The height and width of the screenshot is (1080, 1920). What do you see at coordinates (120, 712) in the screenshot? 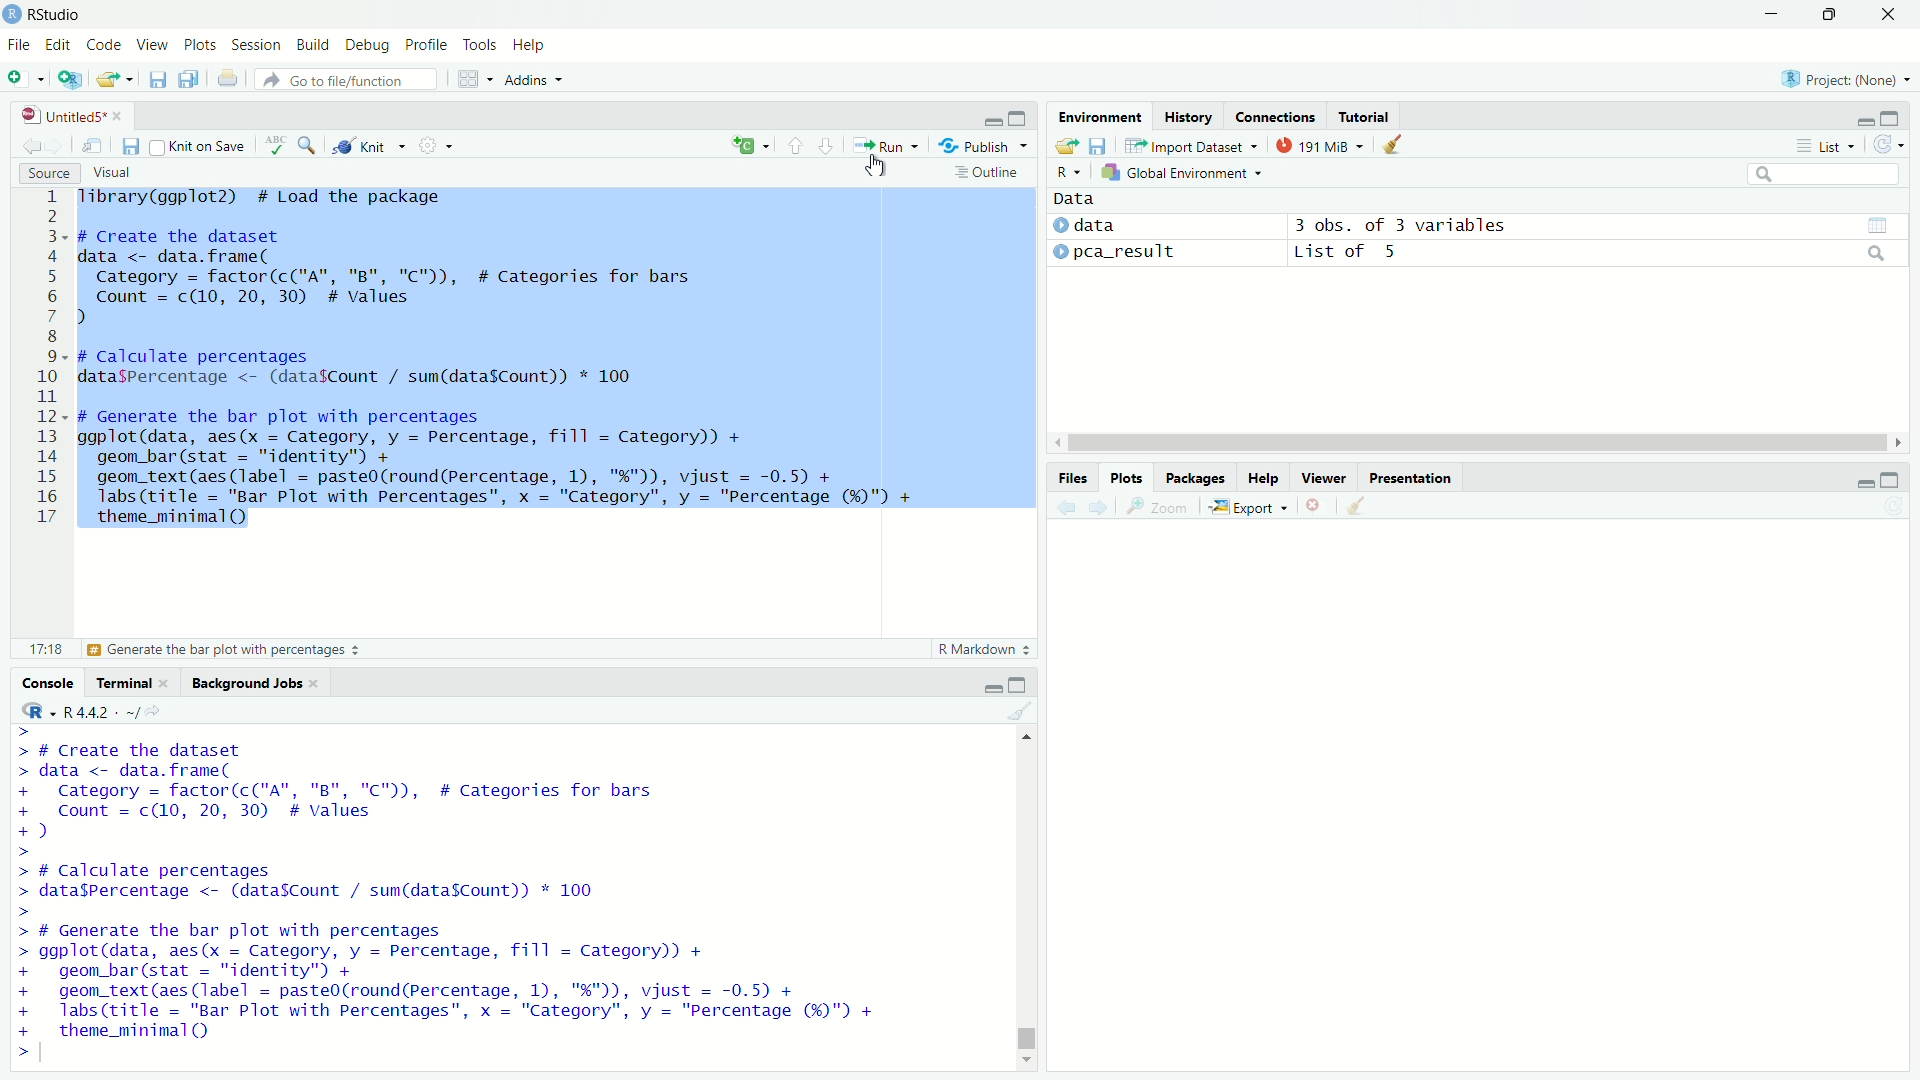
I see `R language version - R4.4.2` at bounding box center [120, 712].